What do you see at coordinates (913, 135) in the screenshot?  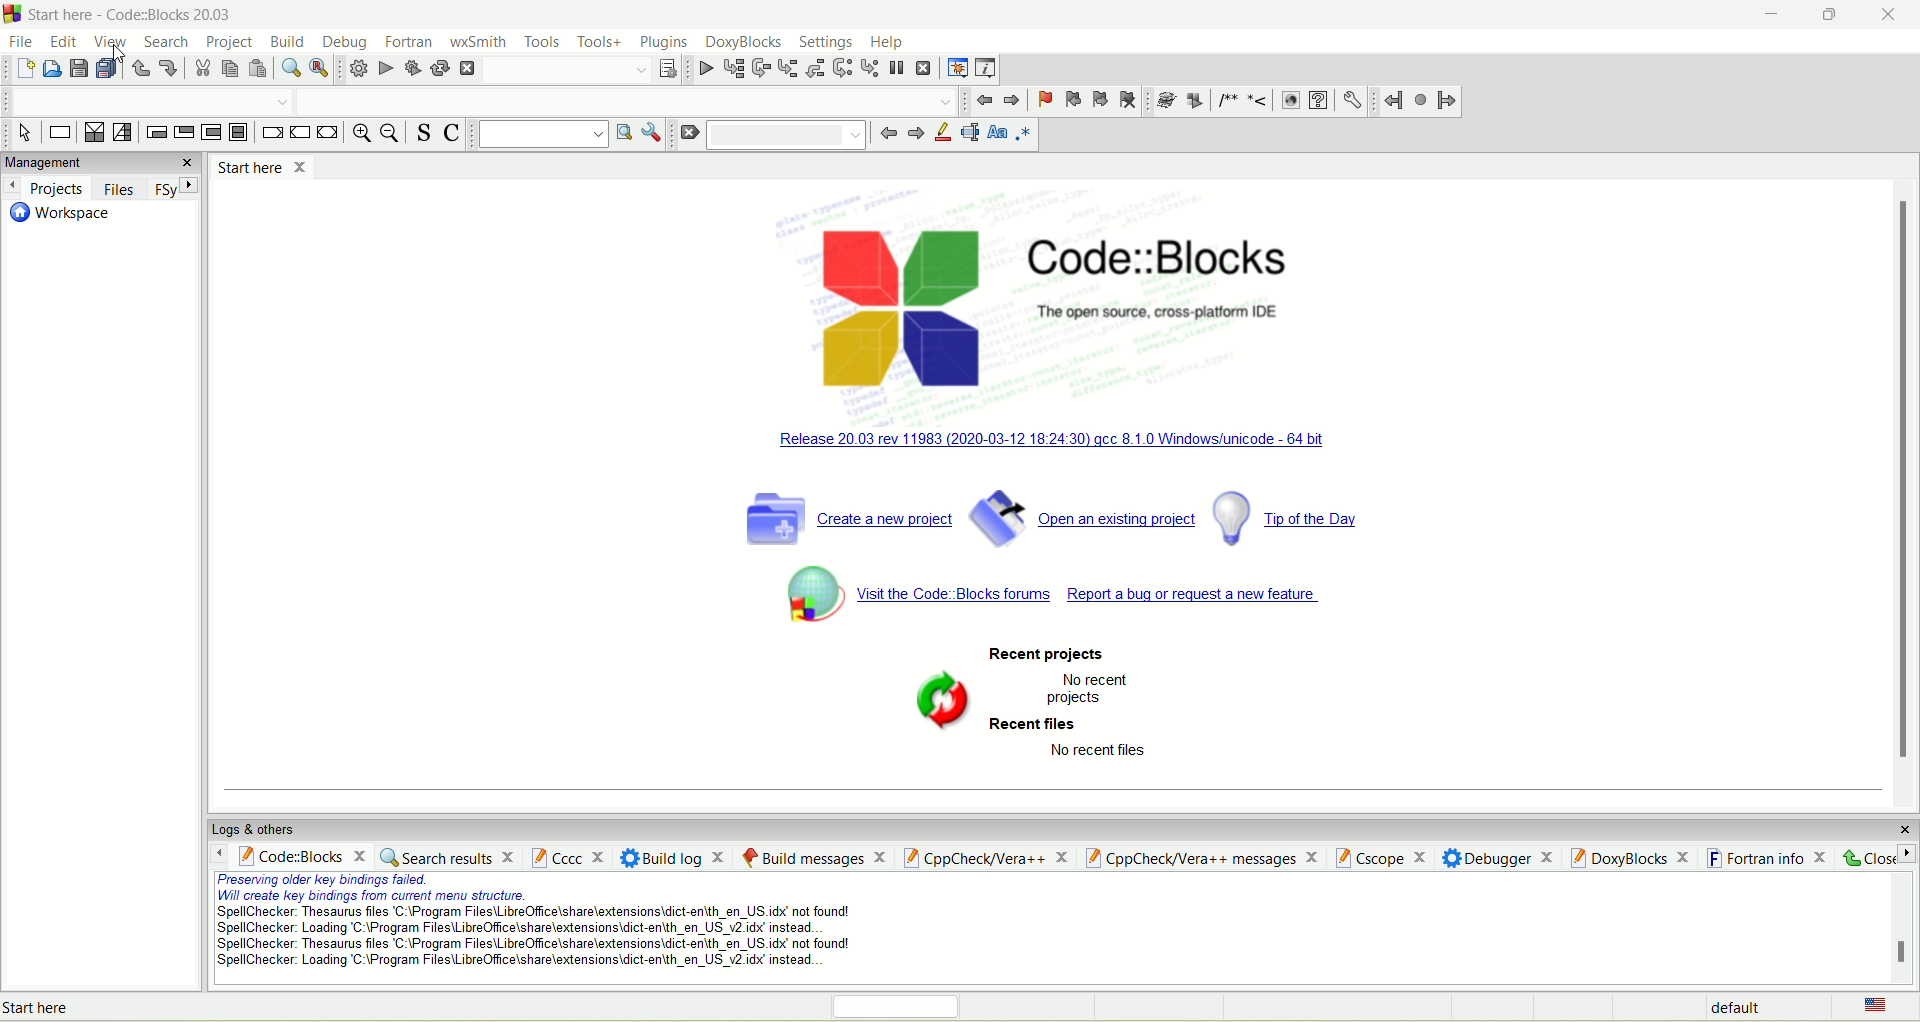 I see `next` at bounding box center [913, 135].